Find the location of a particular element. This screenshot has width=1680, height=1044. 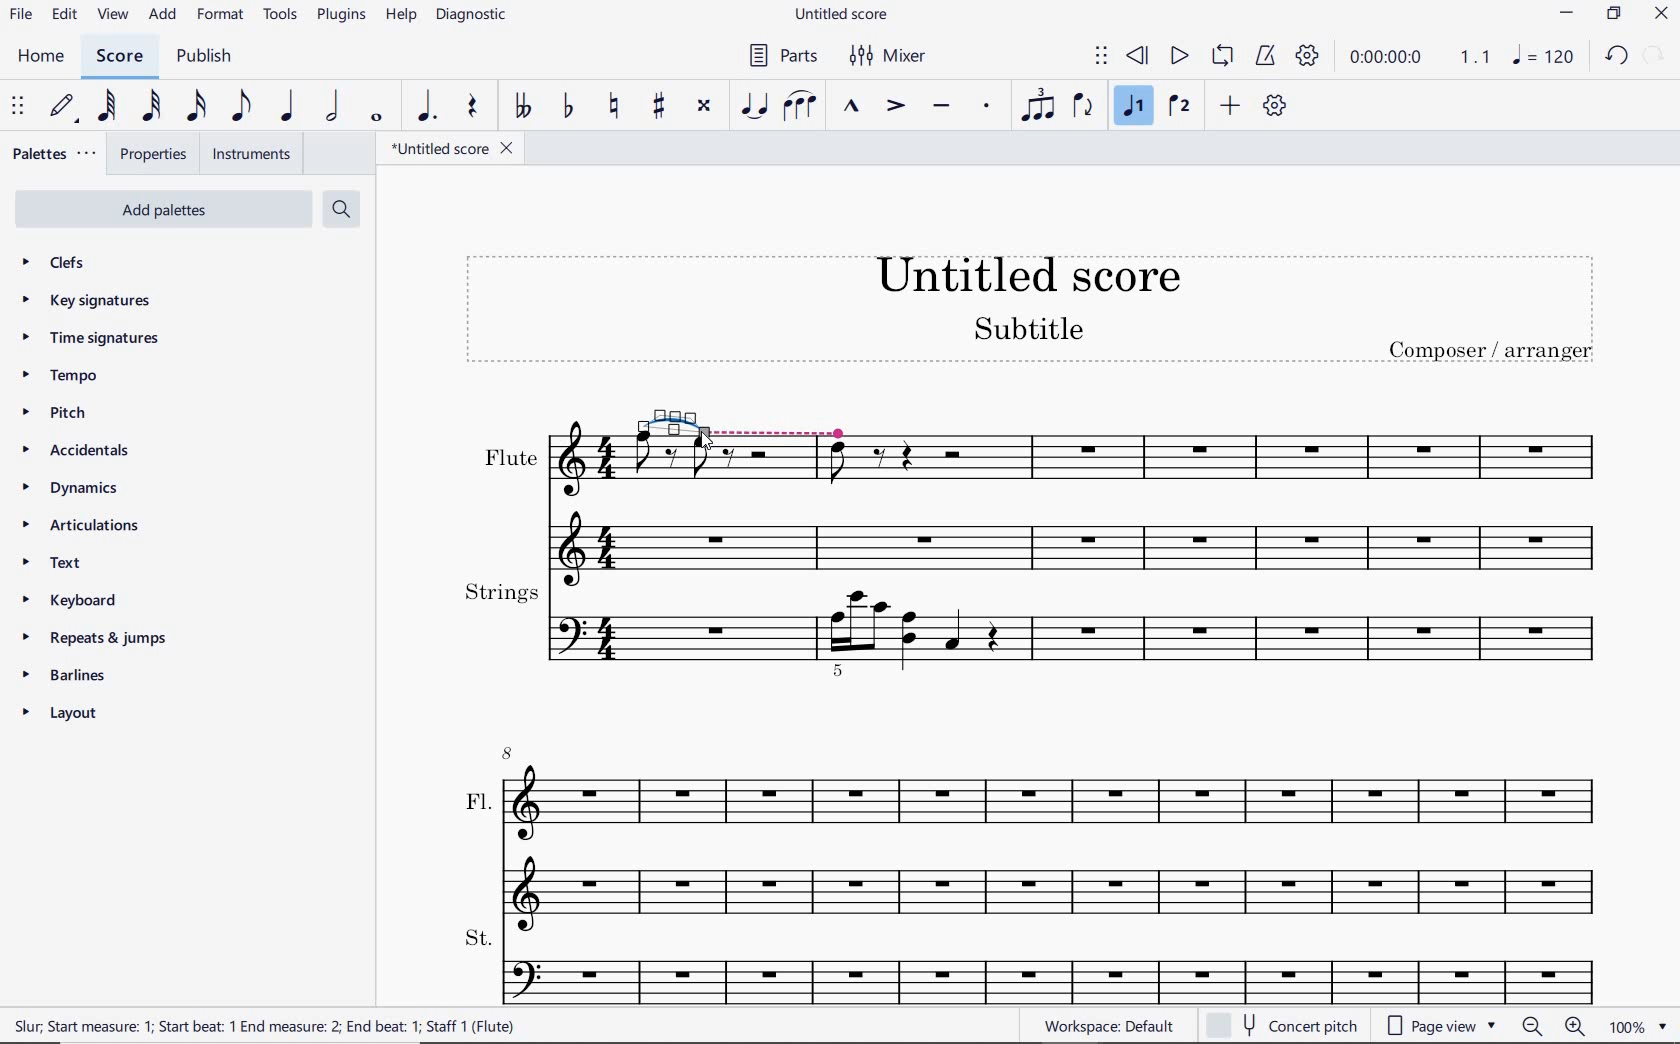

help is located at coordinates (401, 16).